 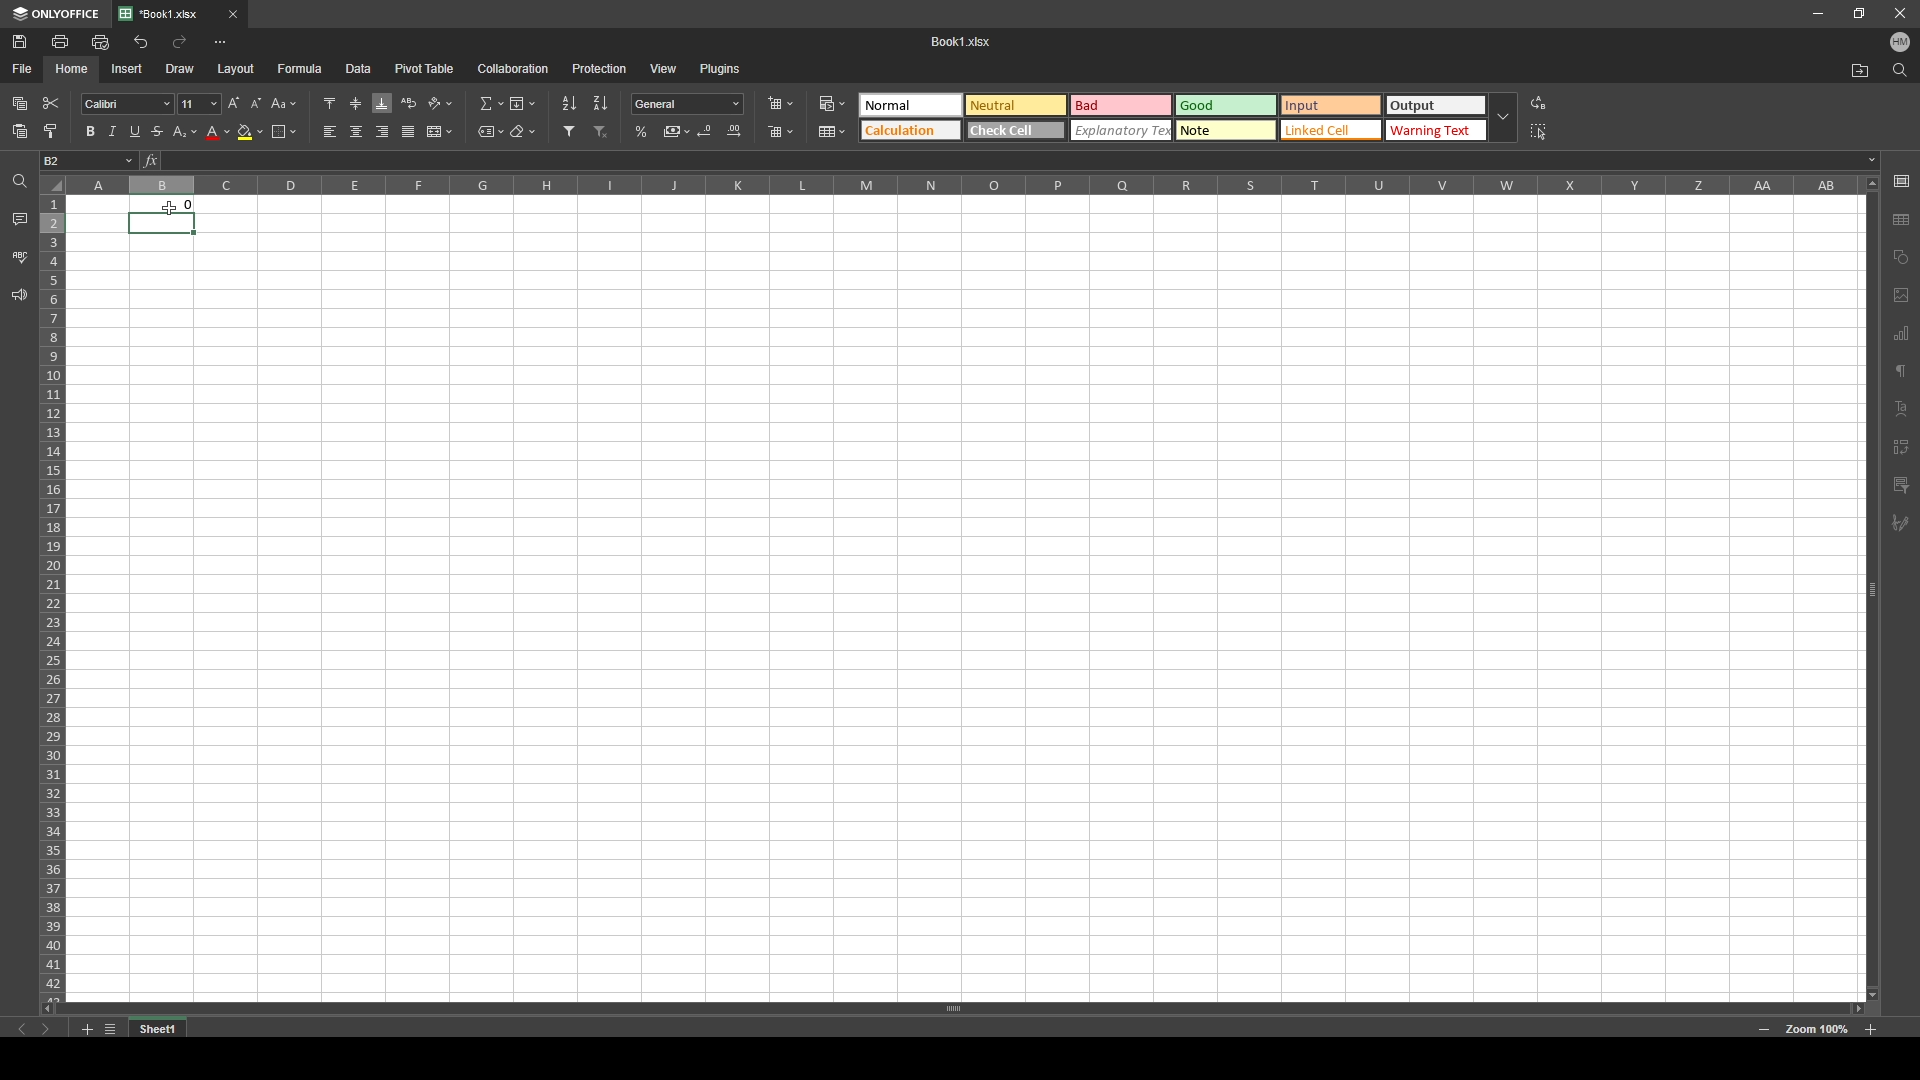 What do you see at coordinates (687, 104) in the screenshot?
I see `number format` at bounding box center [687, 104].